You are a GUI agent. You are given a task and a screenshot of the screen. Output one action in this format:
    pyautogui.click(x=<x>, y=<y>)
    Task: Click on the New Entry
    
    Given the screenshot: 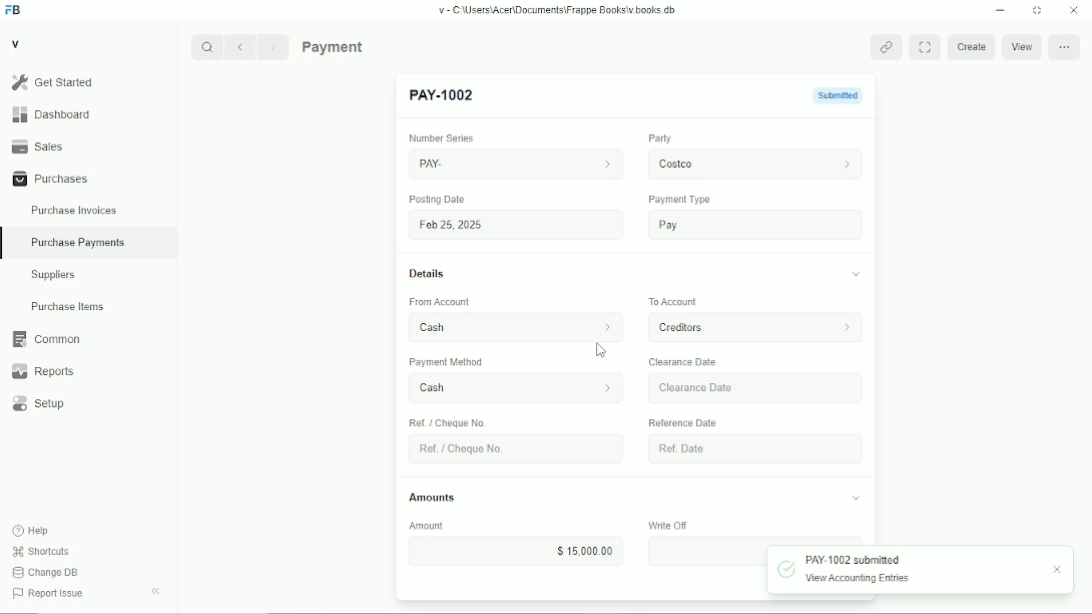 What is the action you would take?
    pyautogui.click(x=447, y=95)
    